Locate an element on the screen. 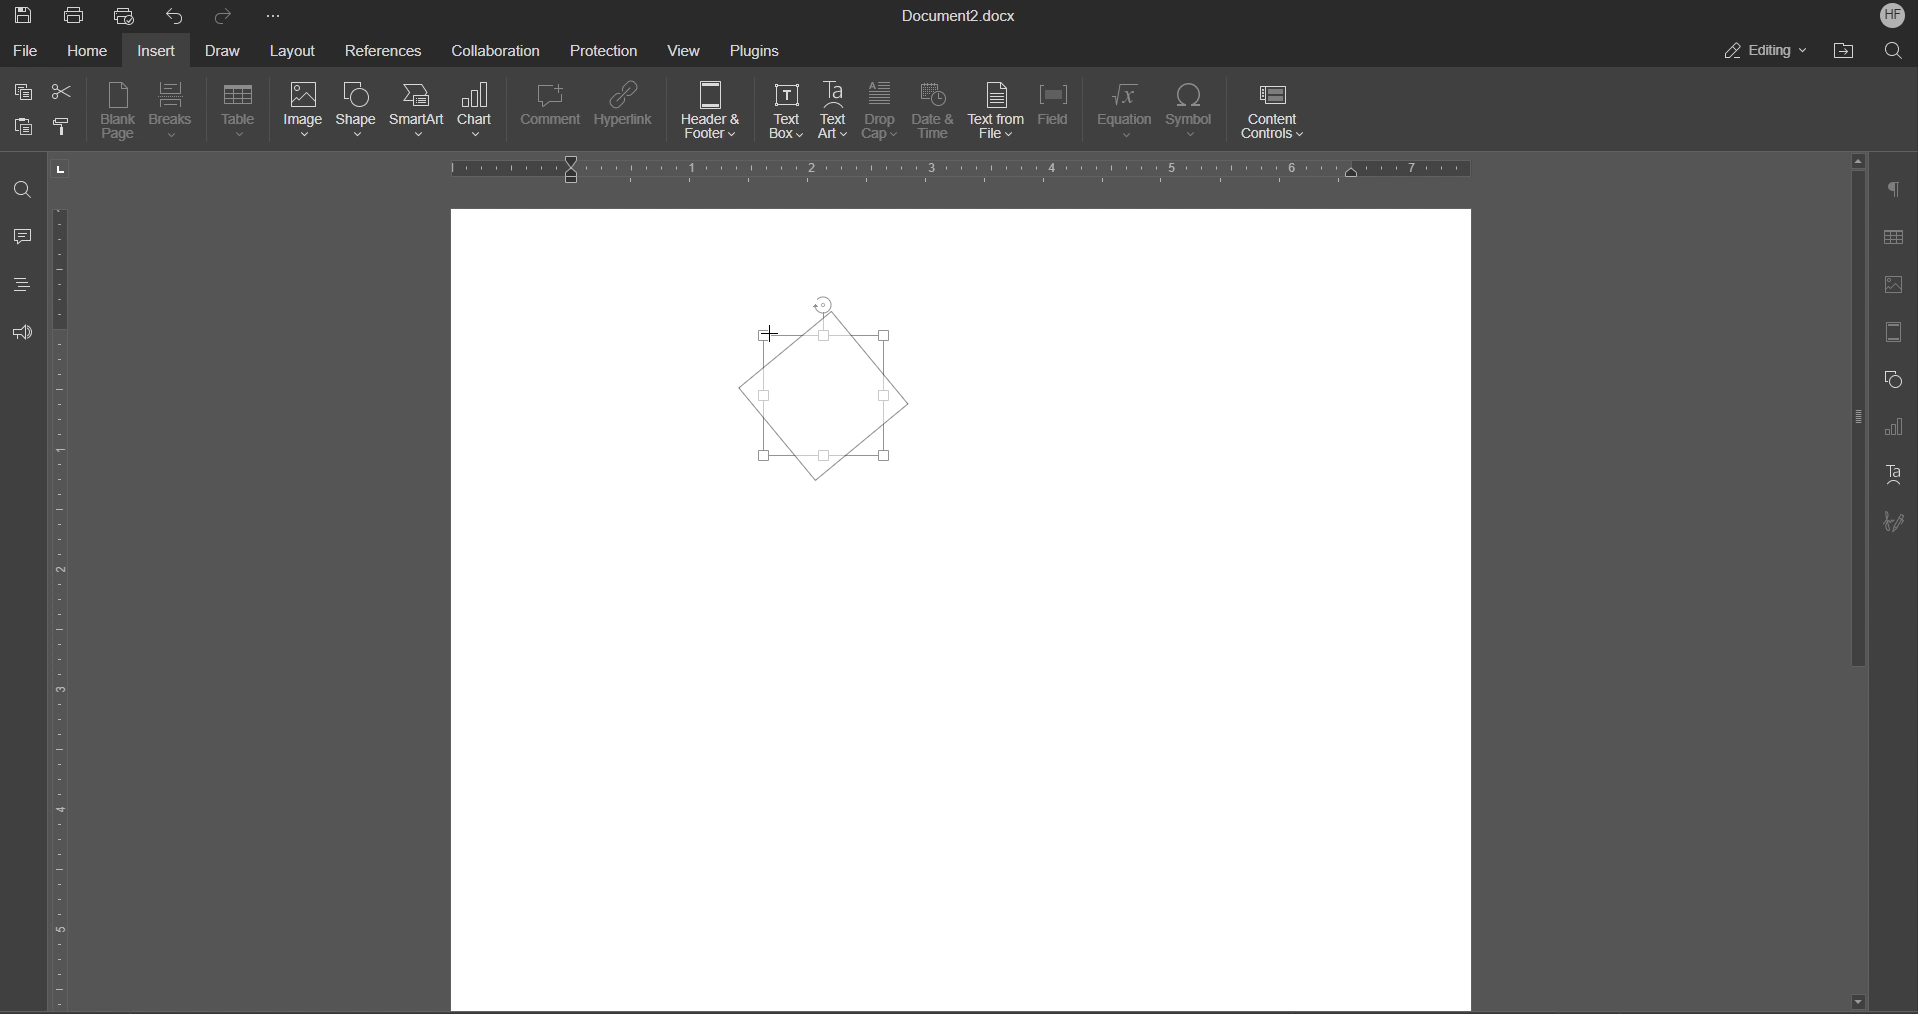  Cursor is located at coordinates (822, 305).